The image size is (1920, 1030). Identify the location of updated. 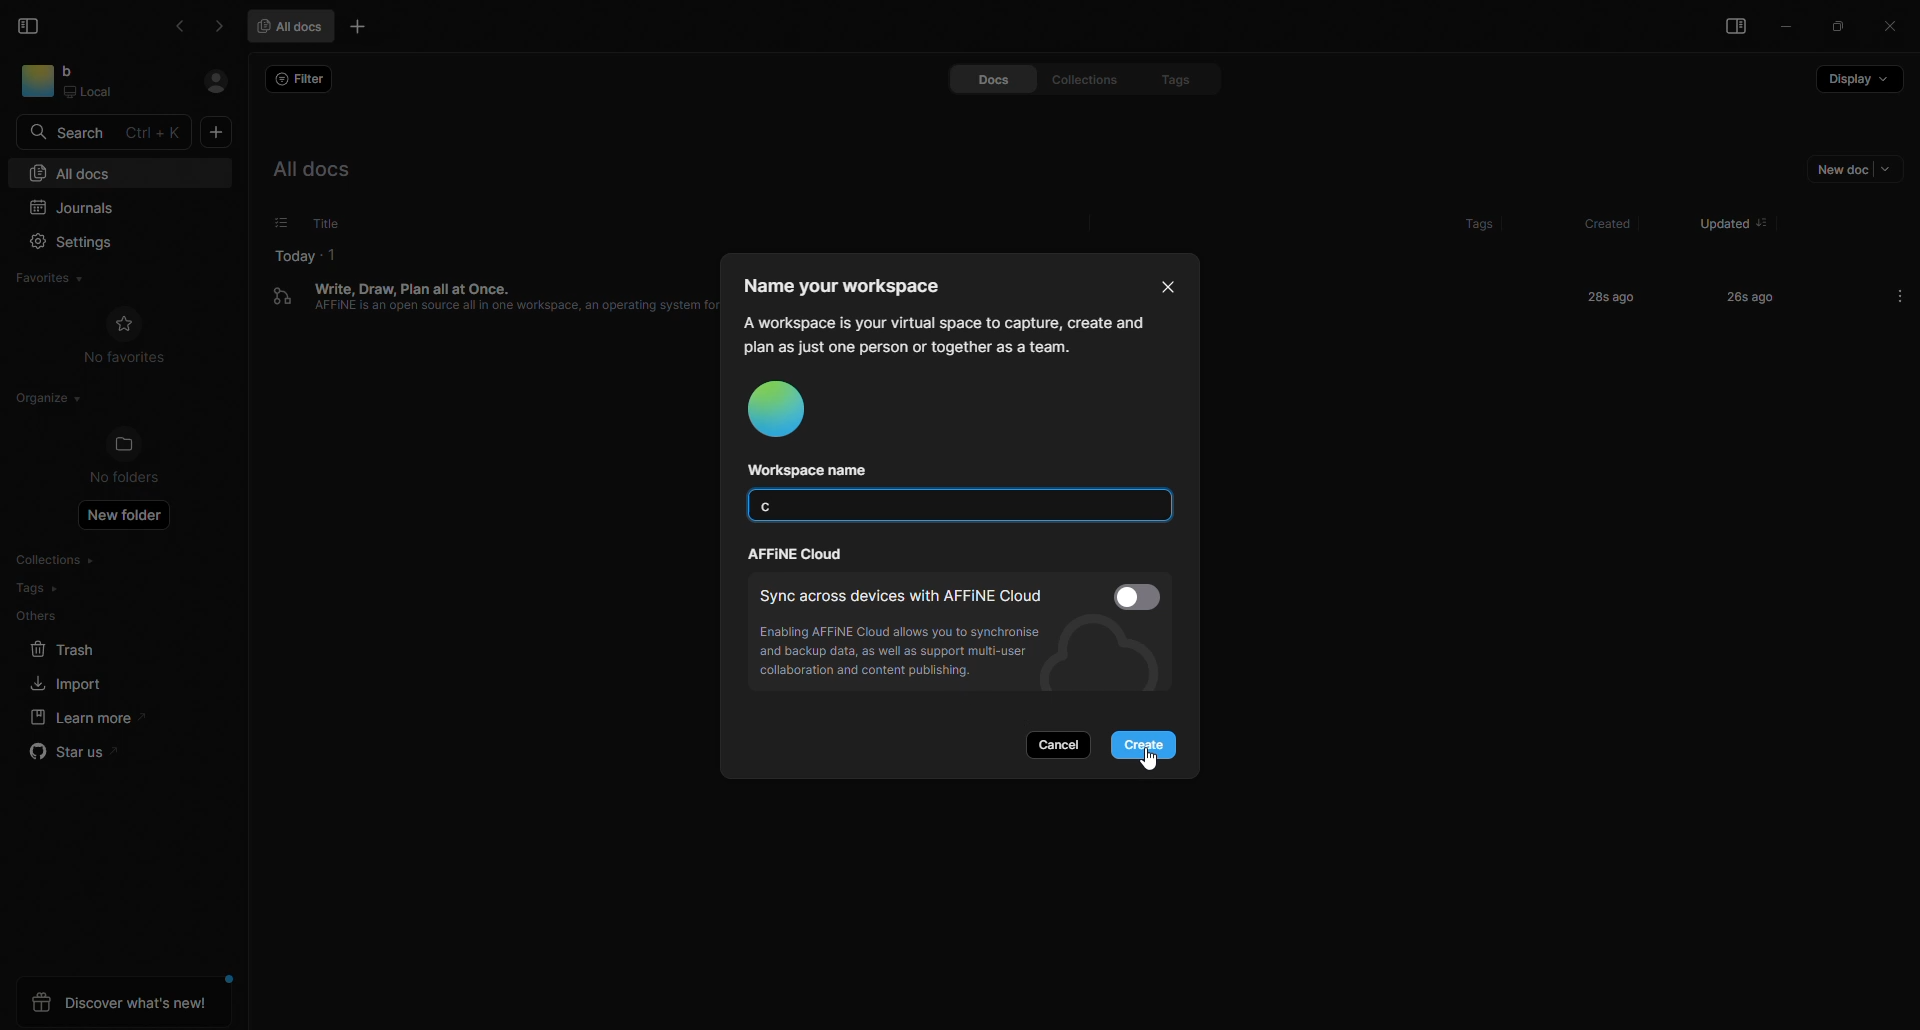
(1717, 216).